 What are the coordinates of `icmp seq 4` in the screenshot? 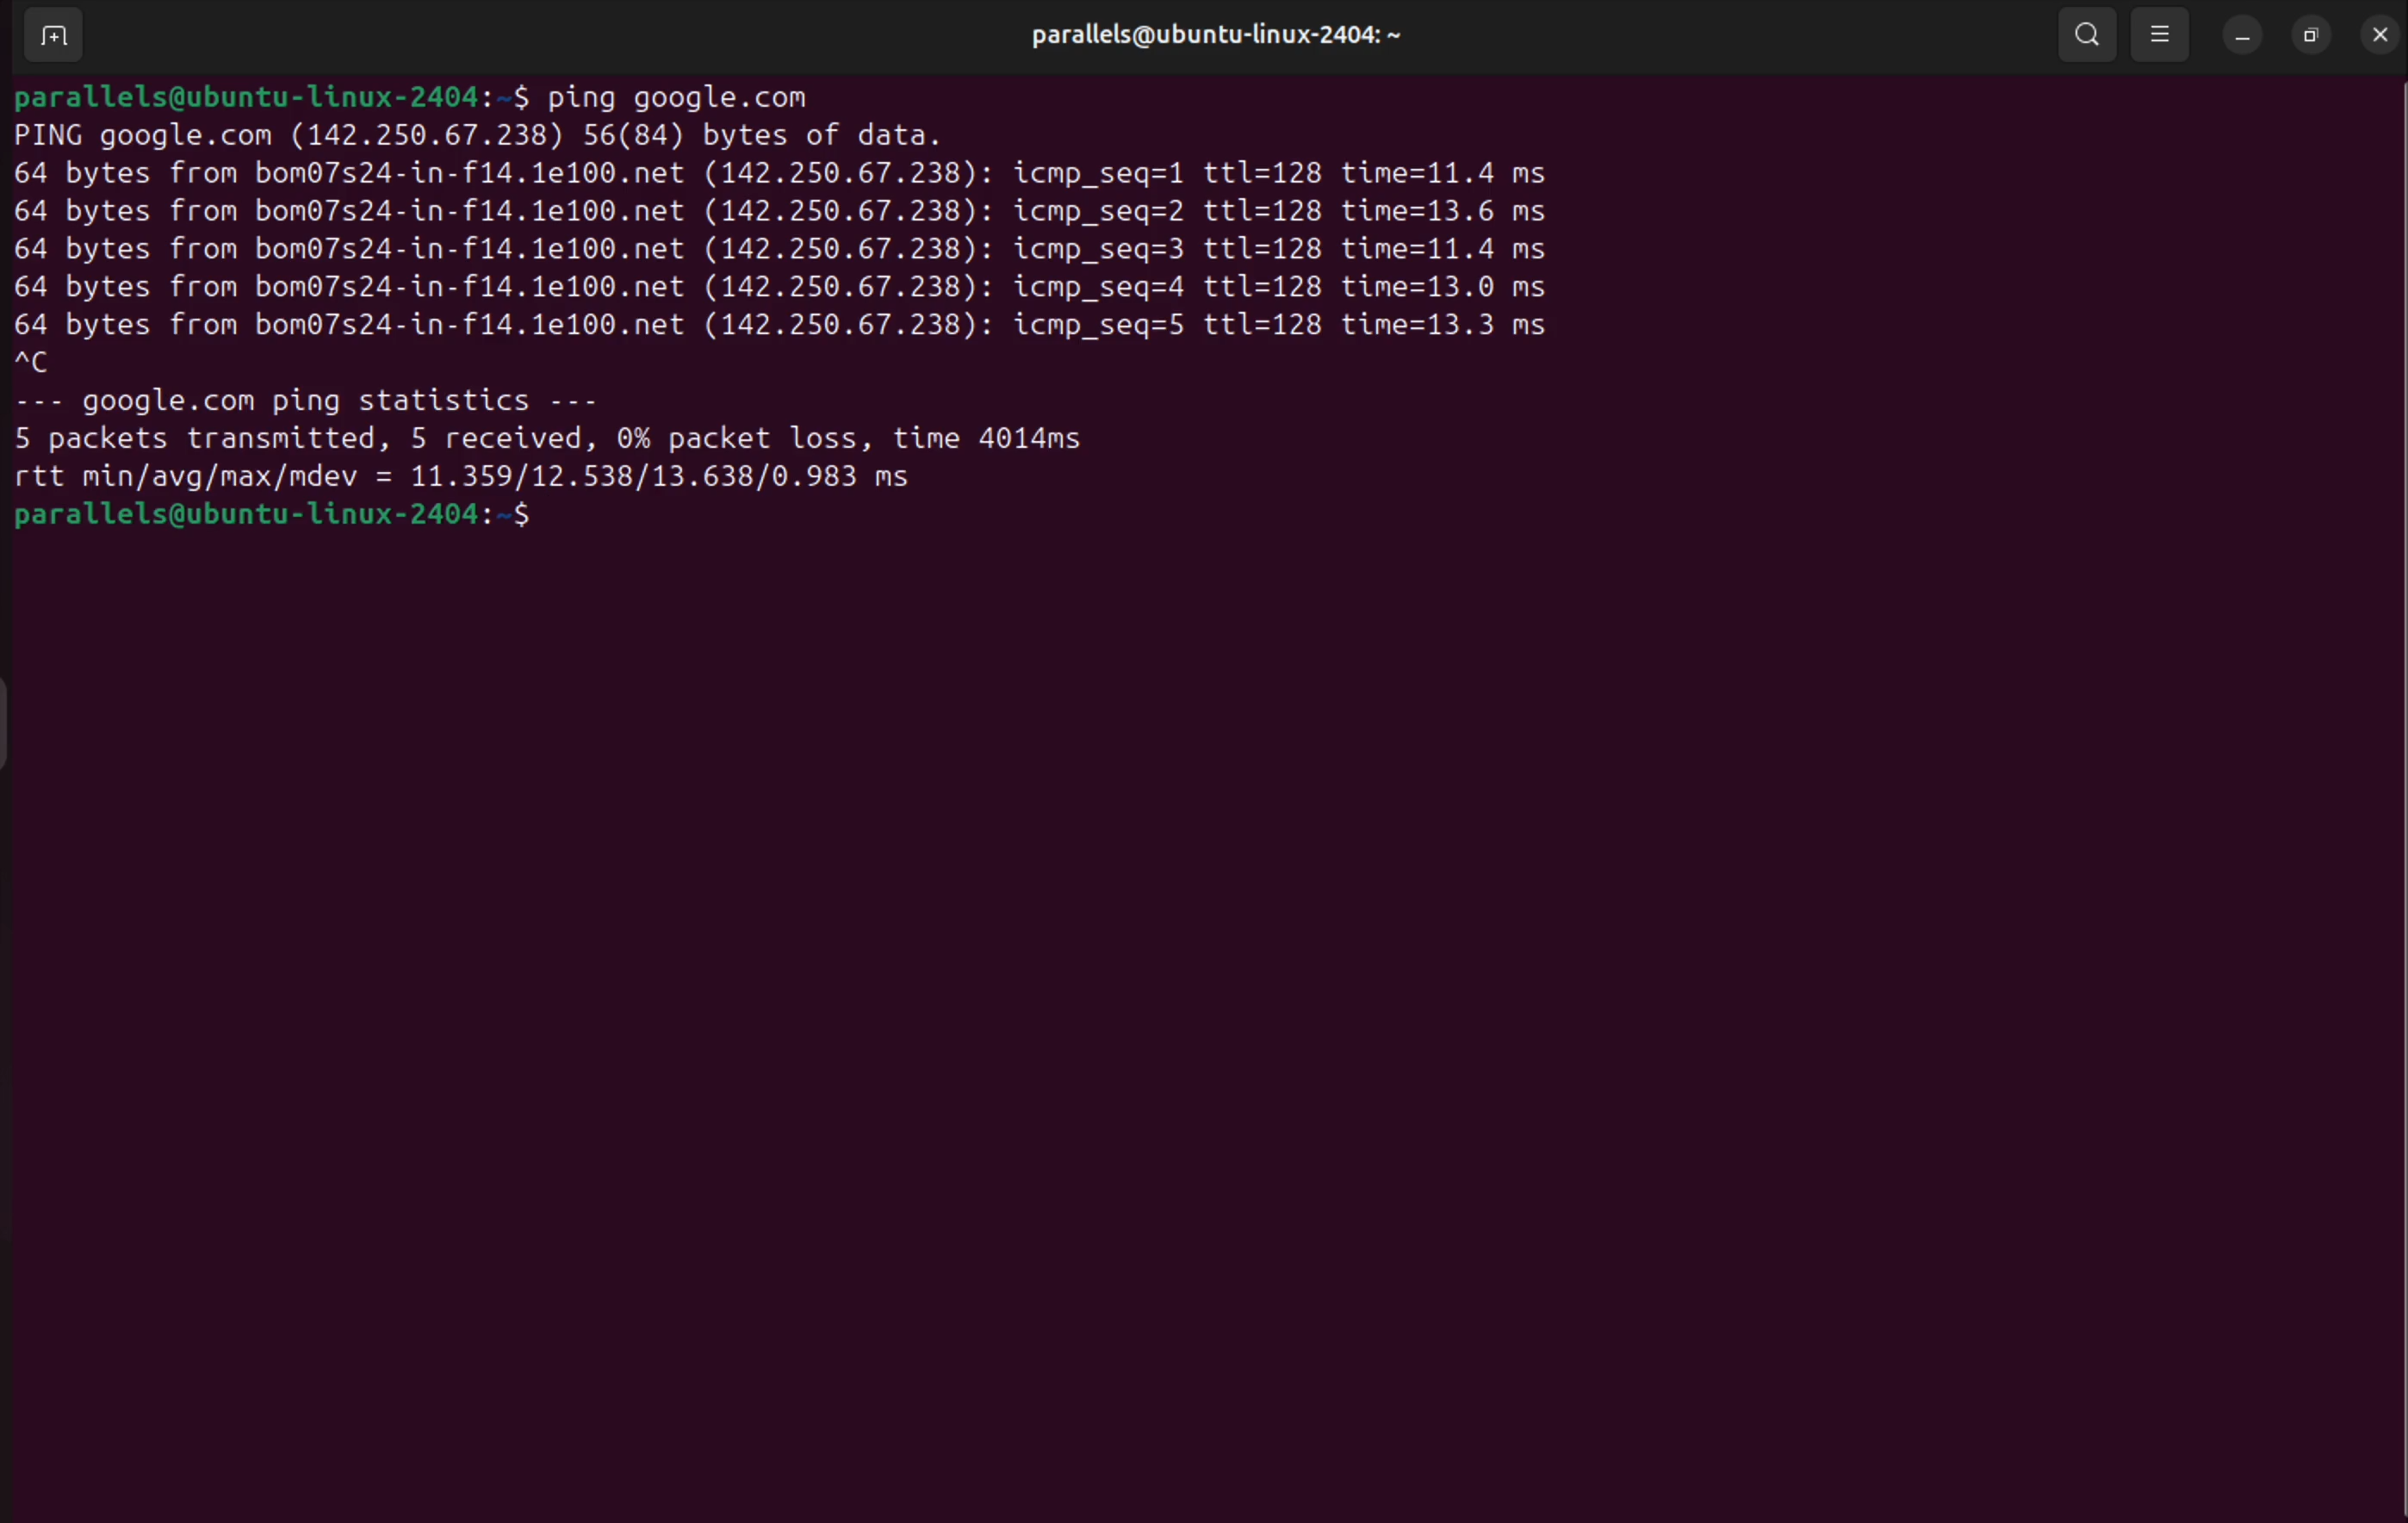 It's located at (1098, 288).